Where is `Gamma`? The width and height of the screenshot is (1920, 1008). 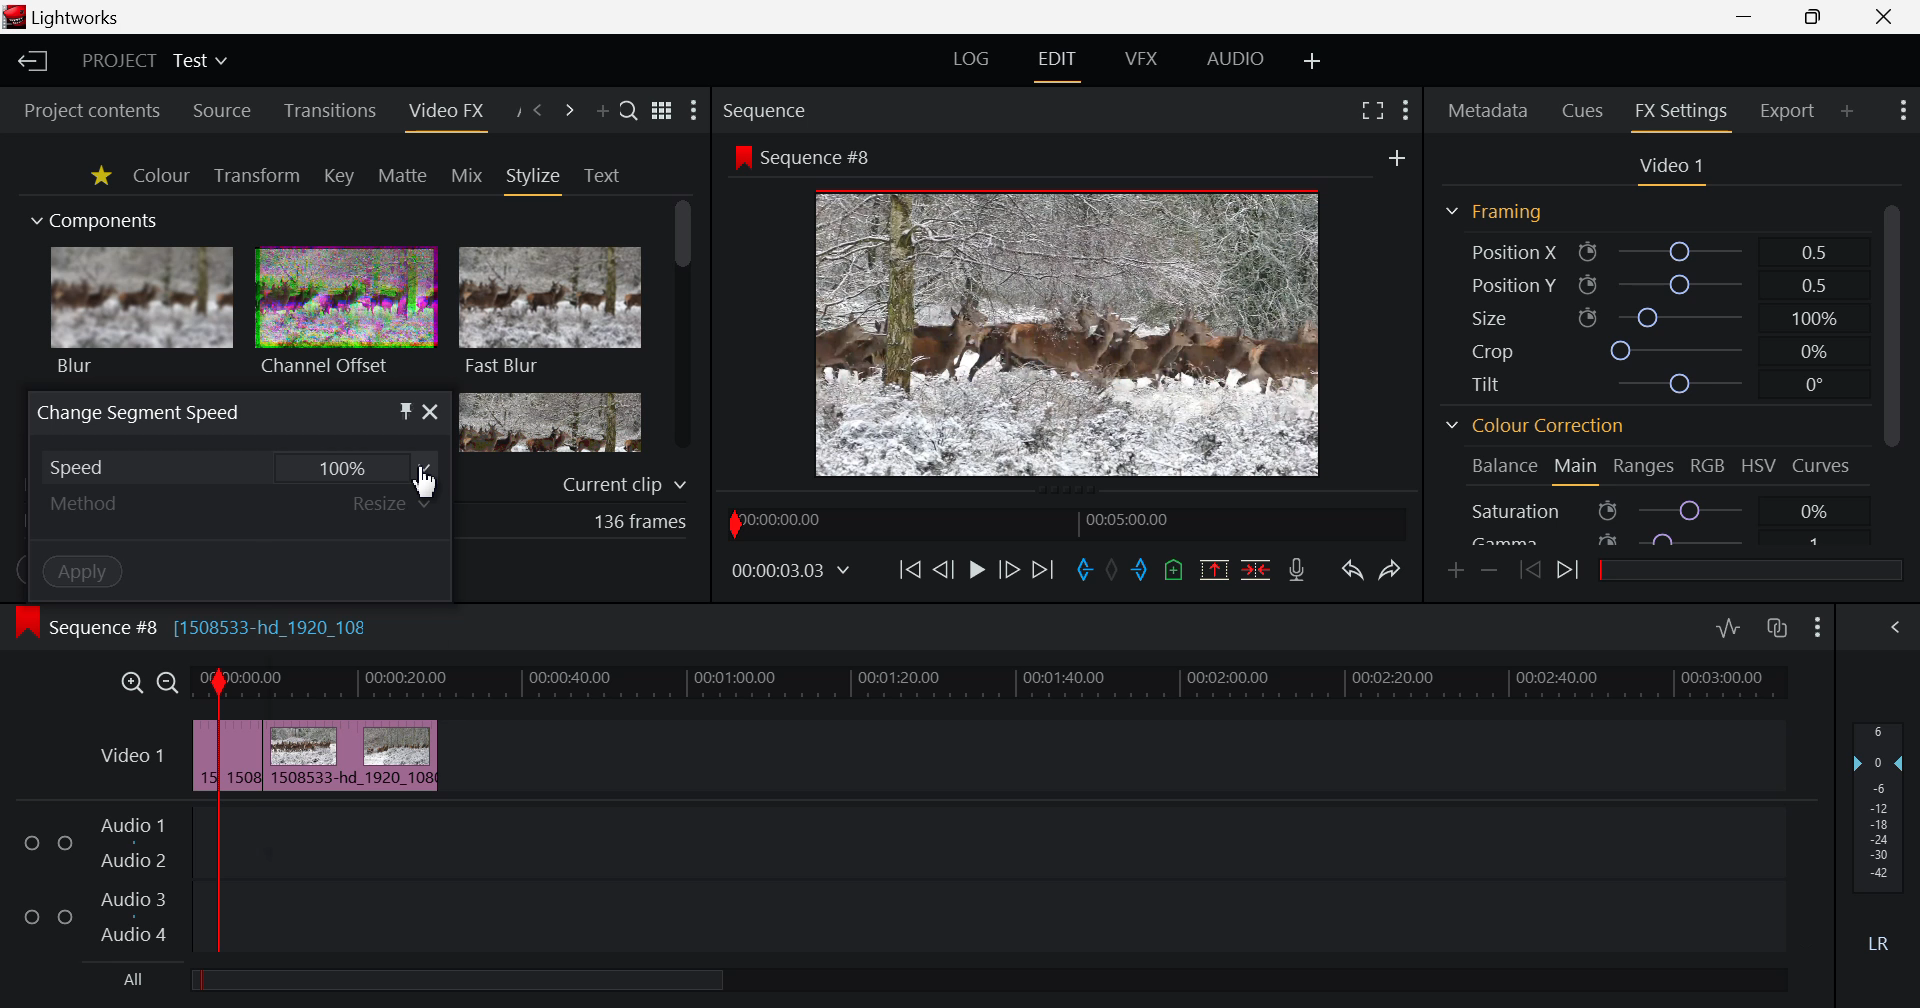
Gamma is located at coordinates (1663, 537).